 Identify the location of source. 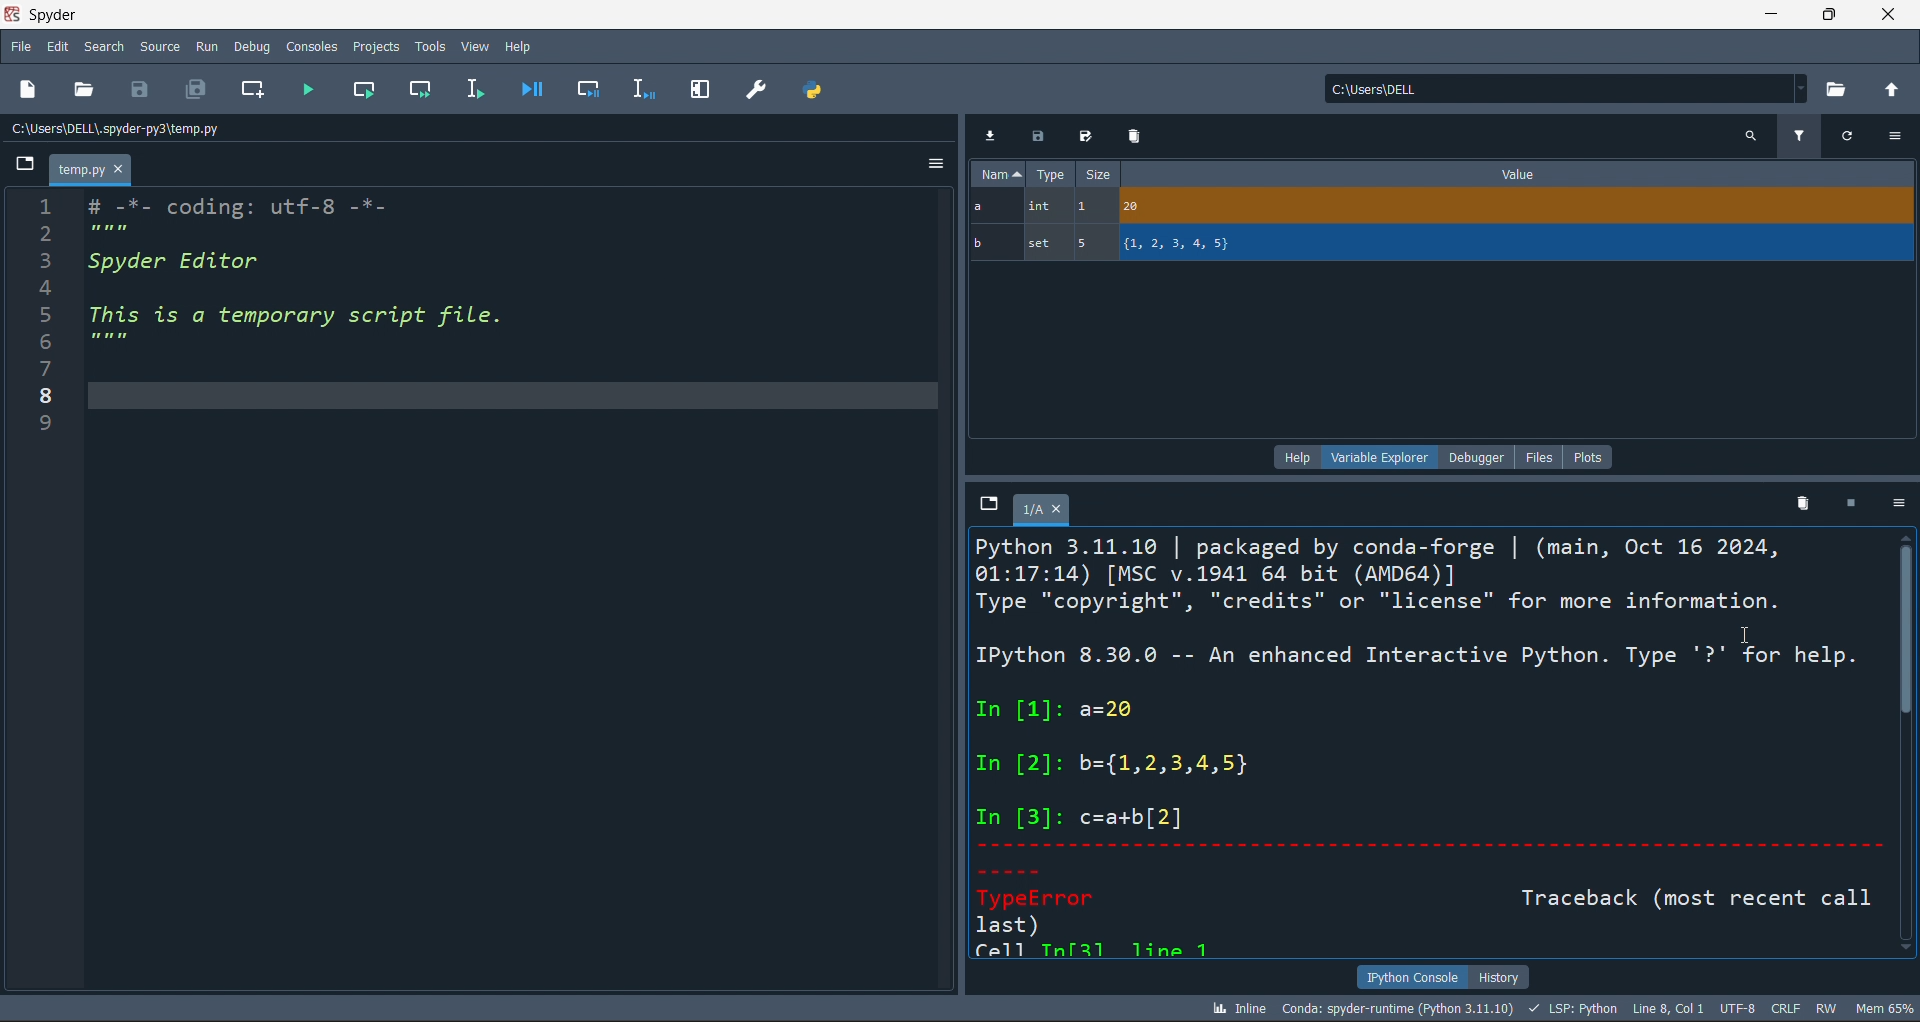
(156, 50).